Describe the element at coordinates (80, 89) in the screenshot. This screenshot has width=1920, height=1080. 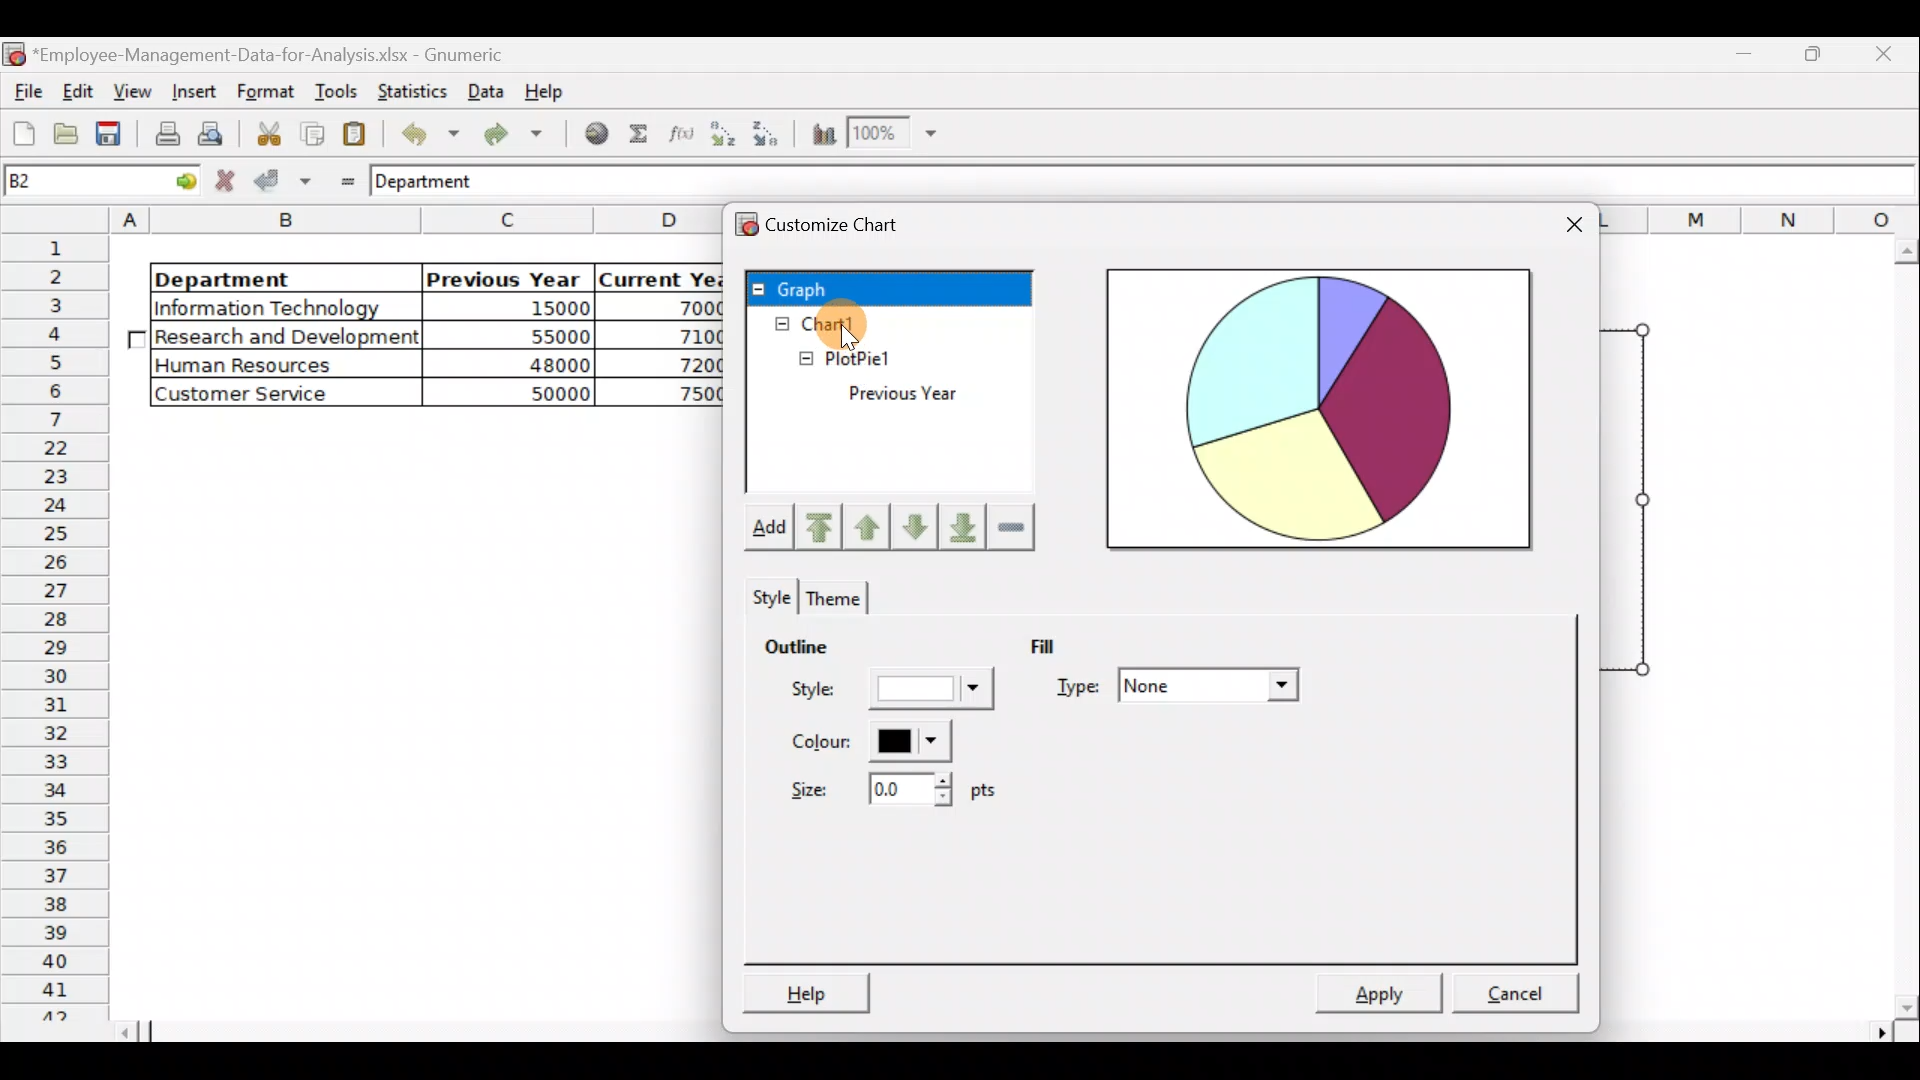
I see `Edit` at that location.